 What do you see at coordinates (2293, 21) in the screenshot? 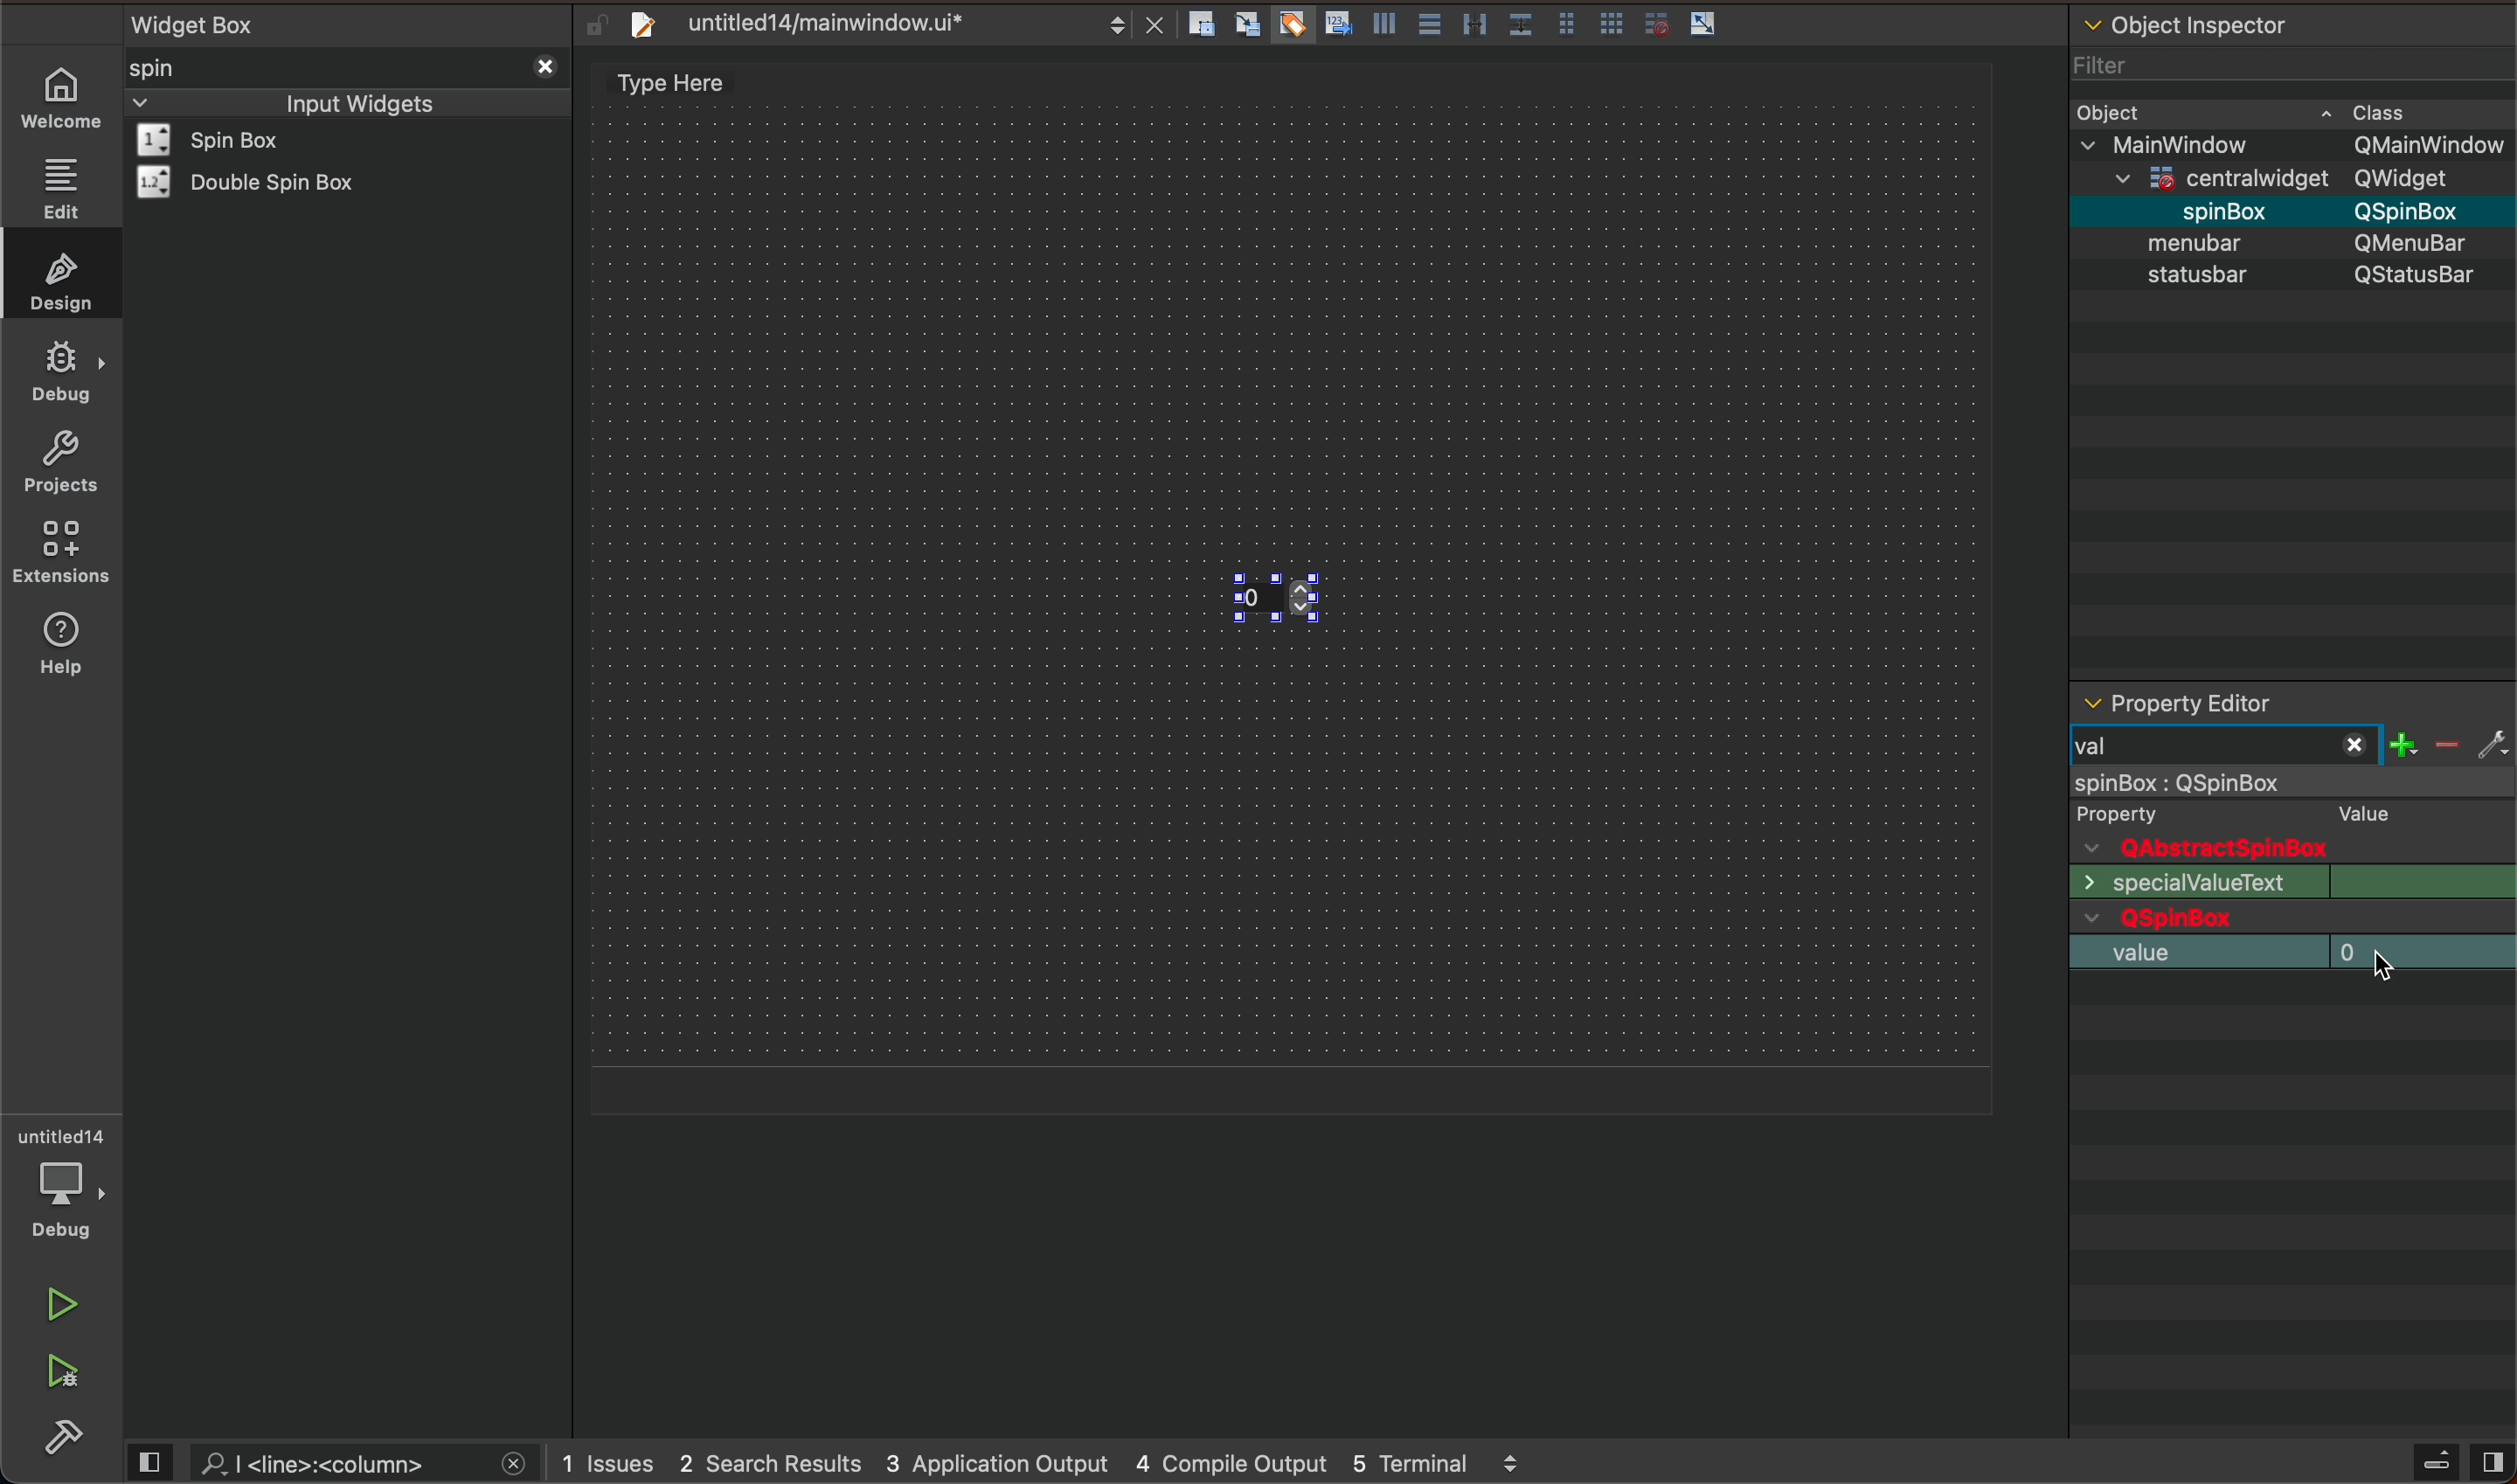
I see `object inspector` at bounding box center [2293, 21].